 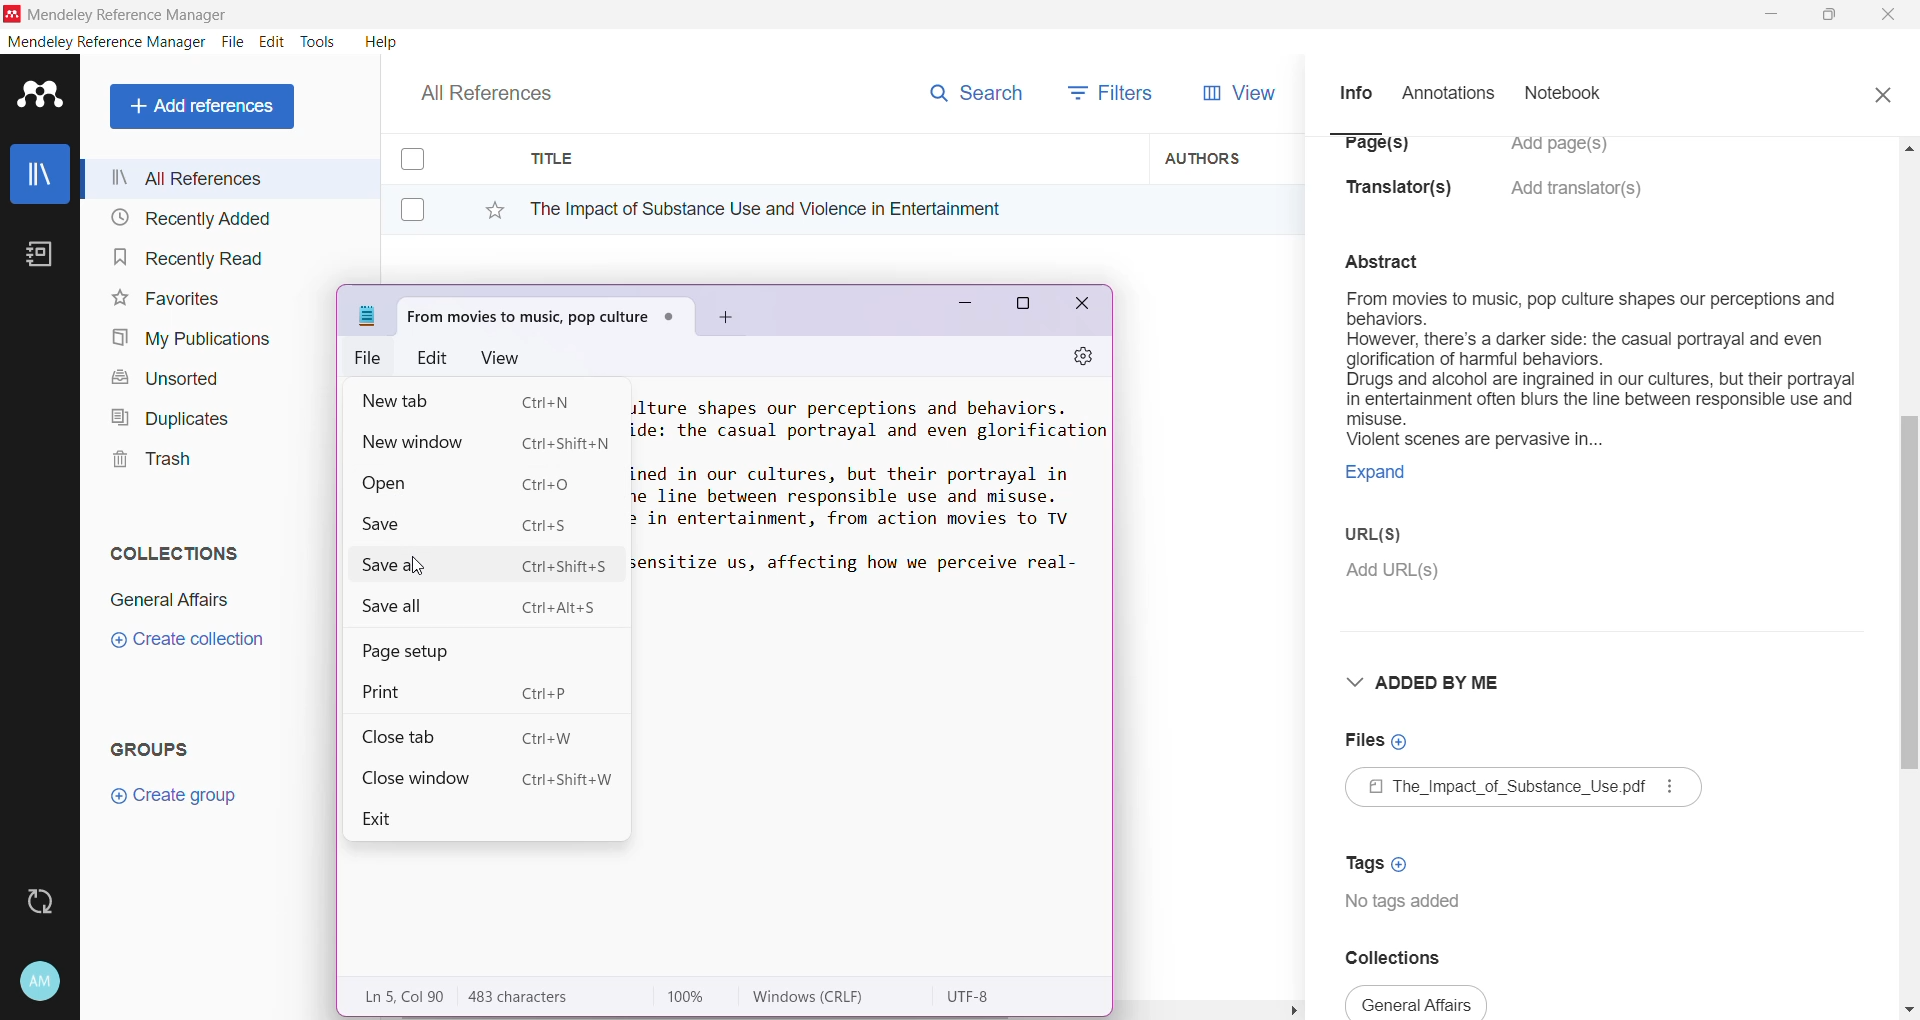 I want to click on Click to Add Pages, so click(x=1569, y=154).